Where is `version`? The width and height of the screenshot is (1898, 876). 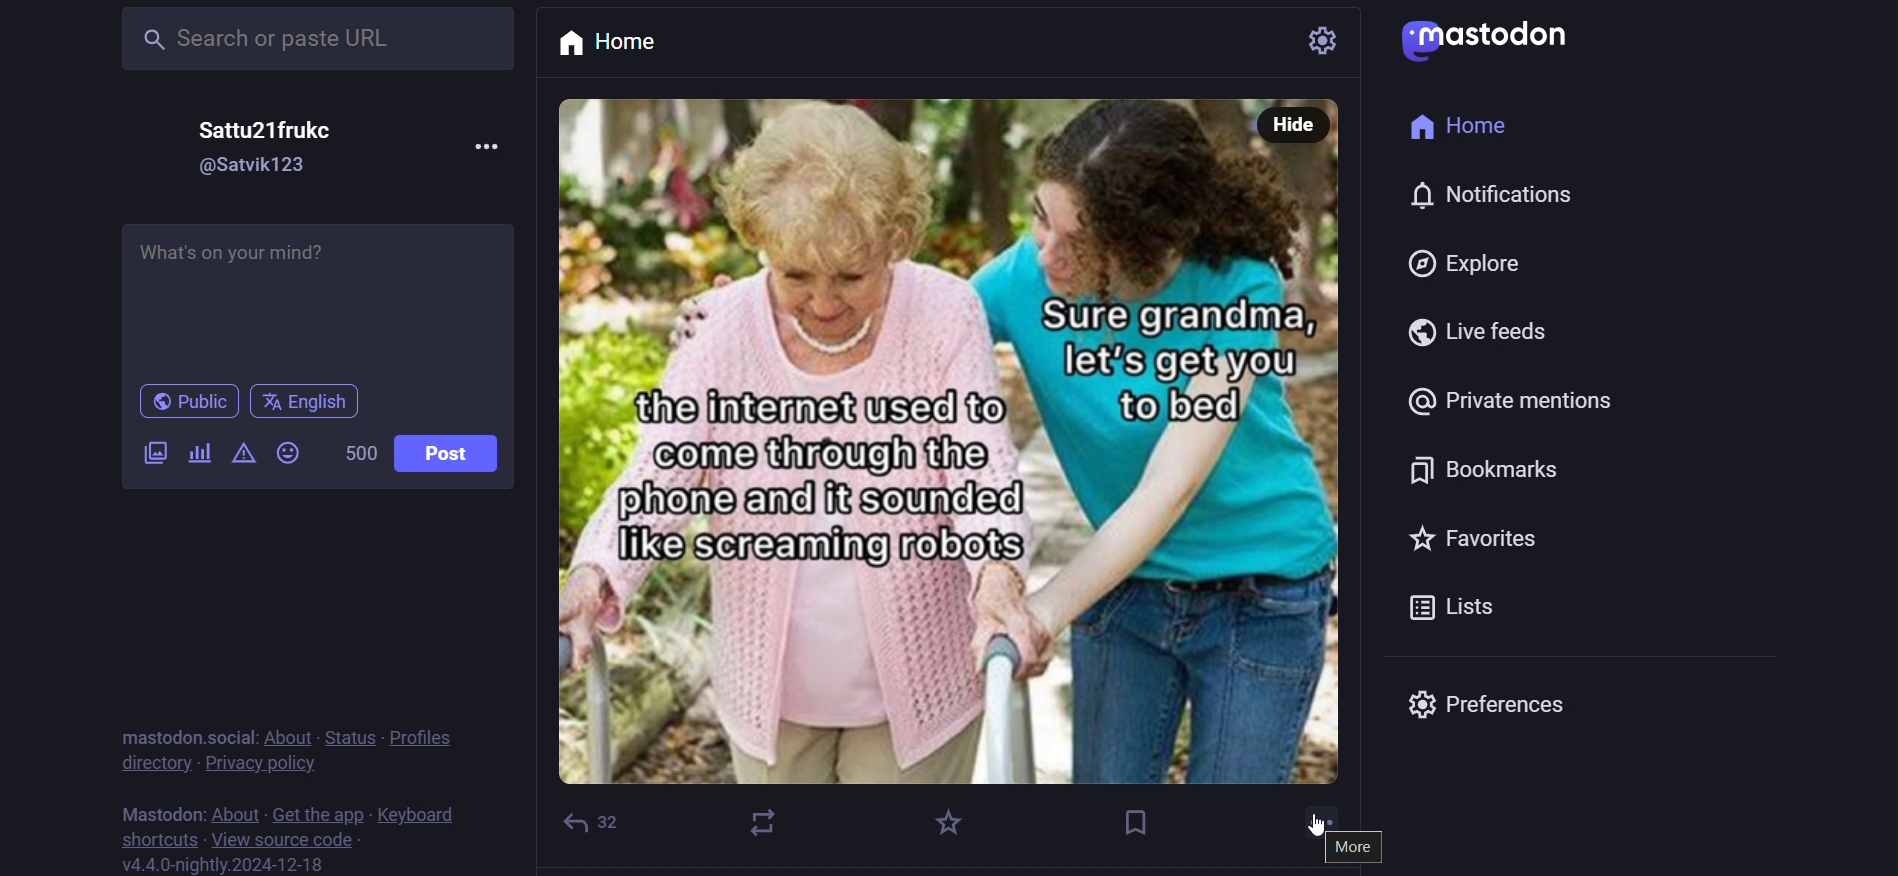 version is located at coordinates (222, 864).